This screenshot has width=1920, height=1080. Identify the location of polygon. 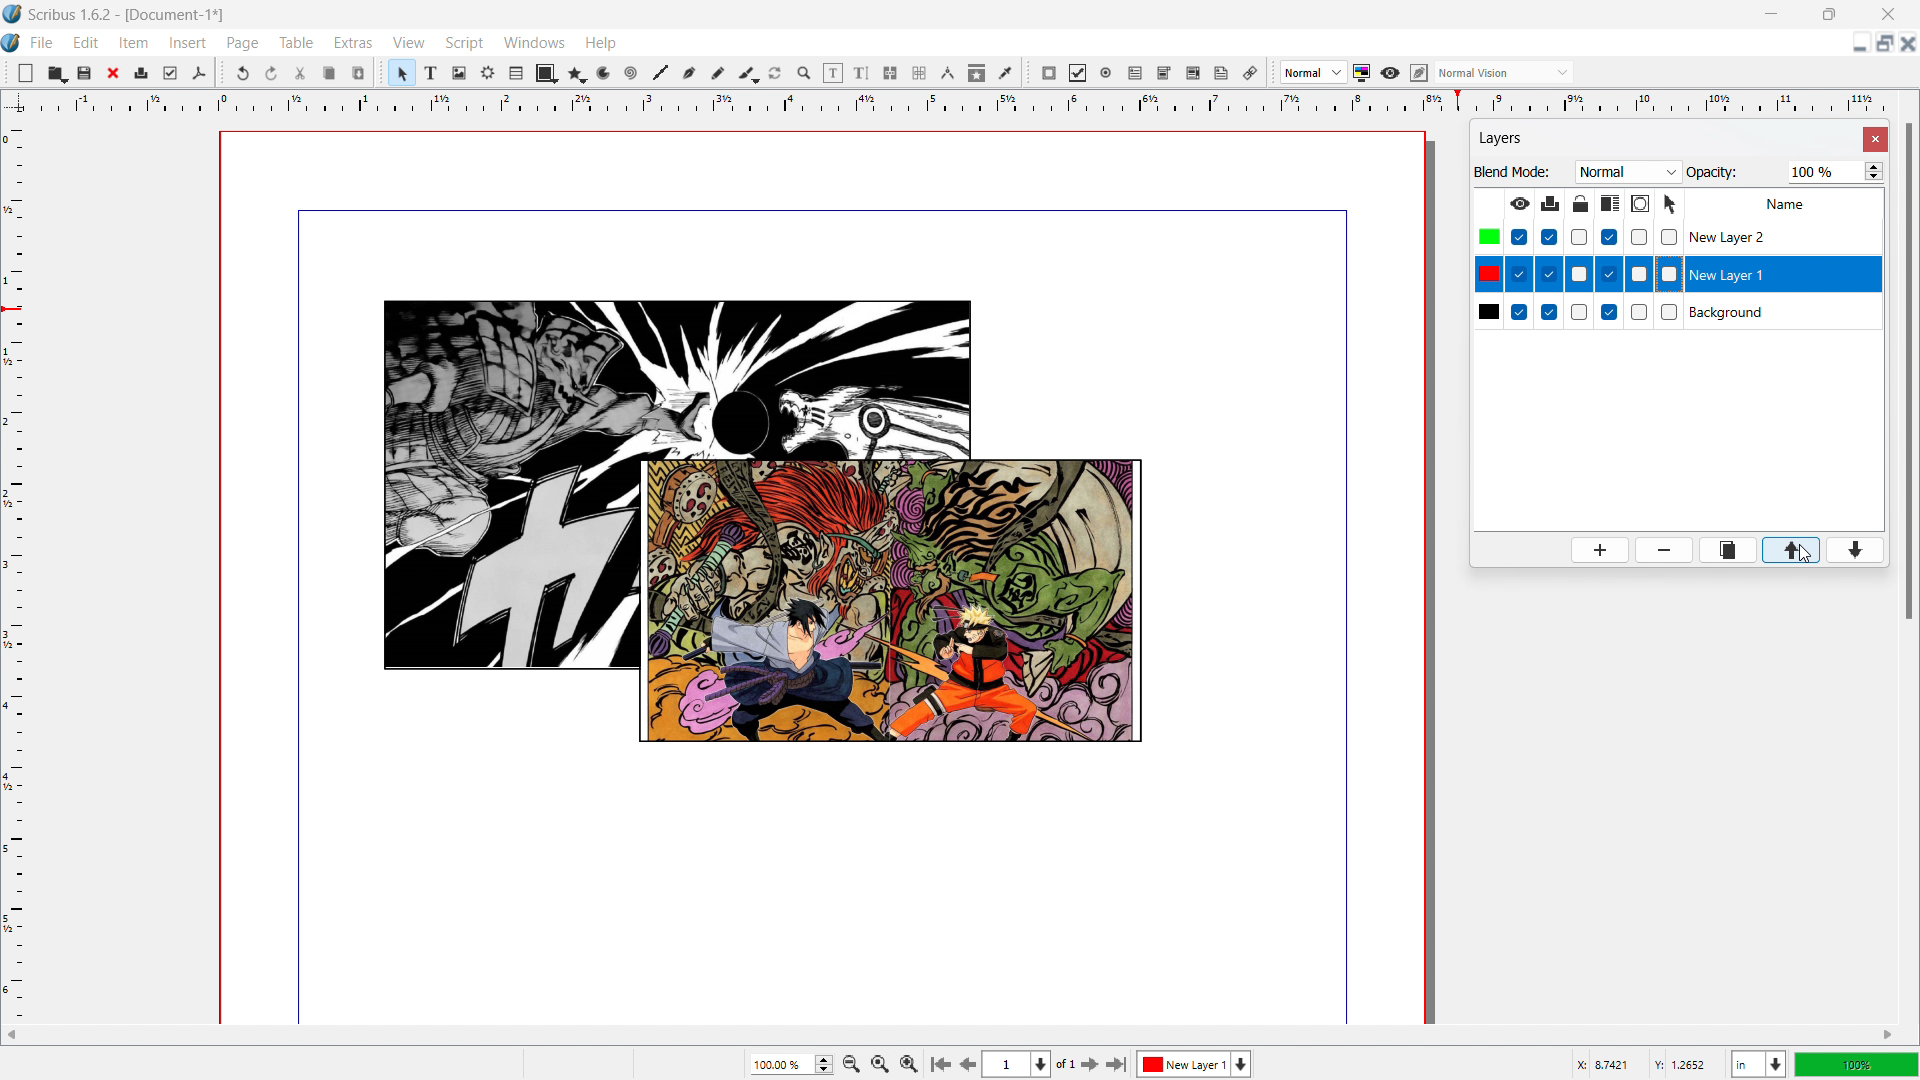
(577, 73).